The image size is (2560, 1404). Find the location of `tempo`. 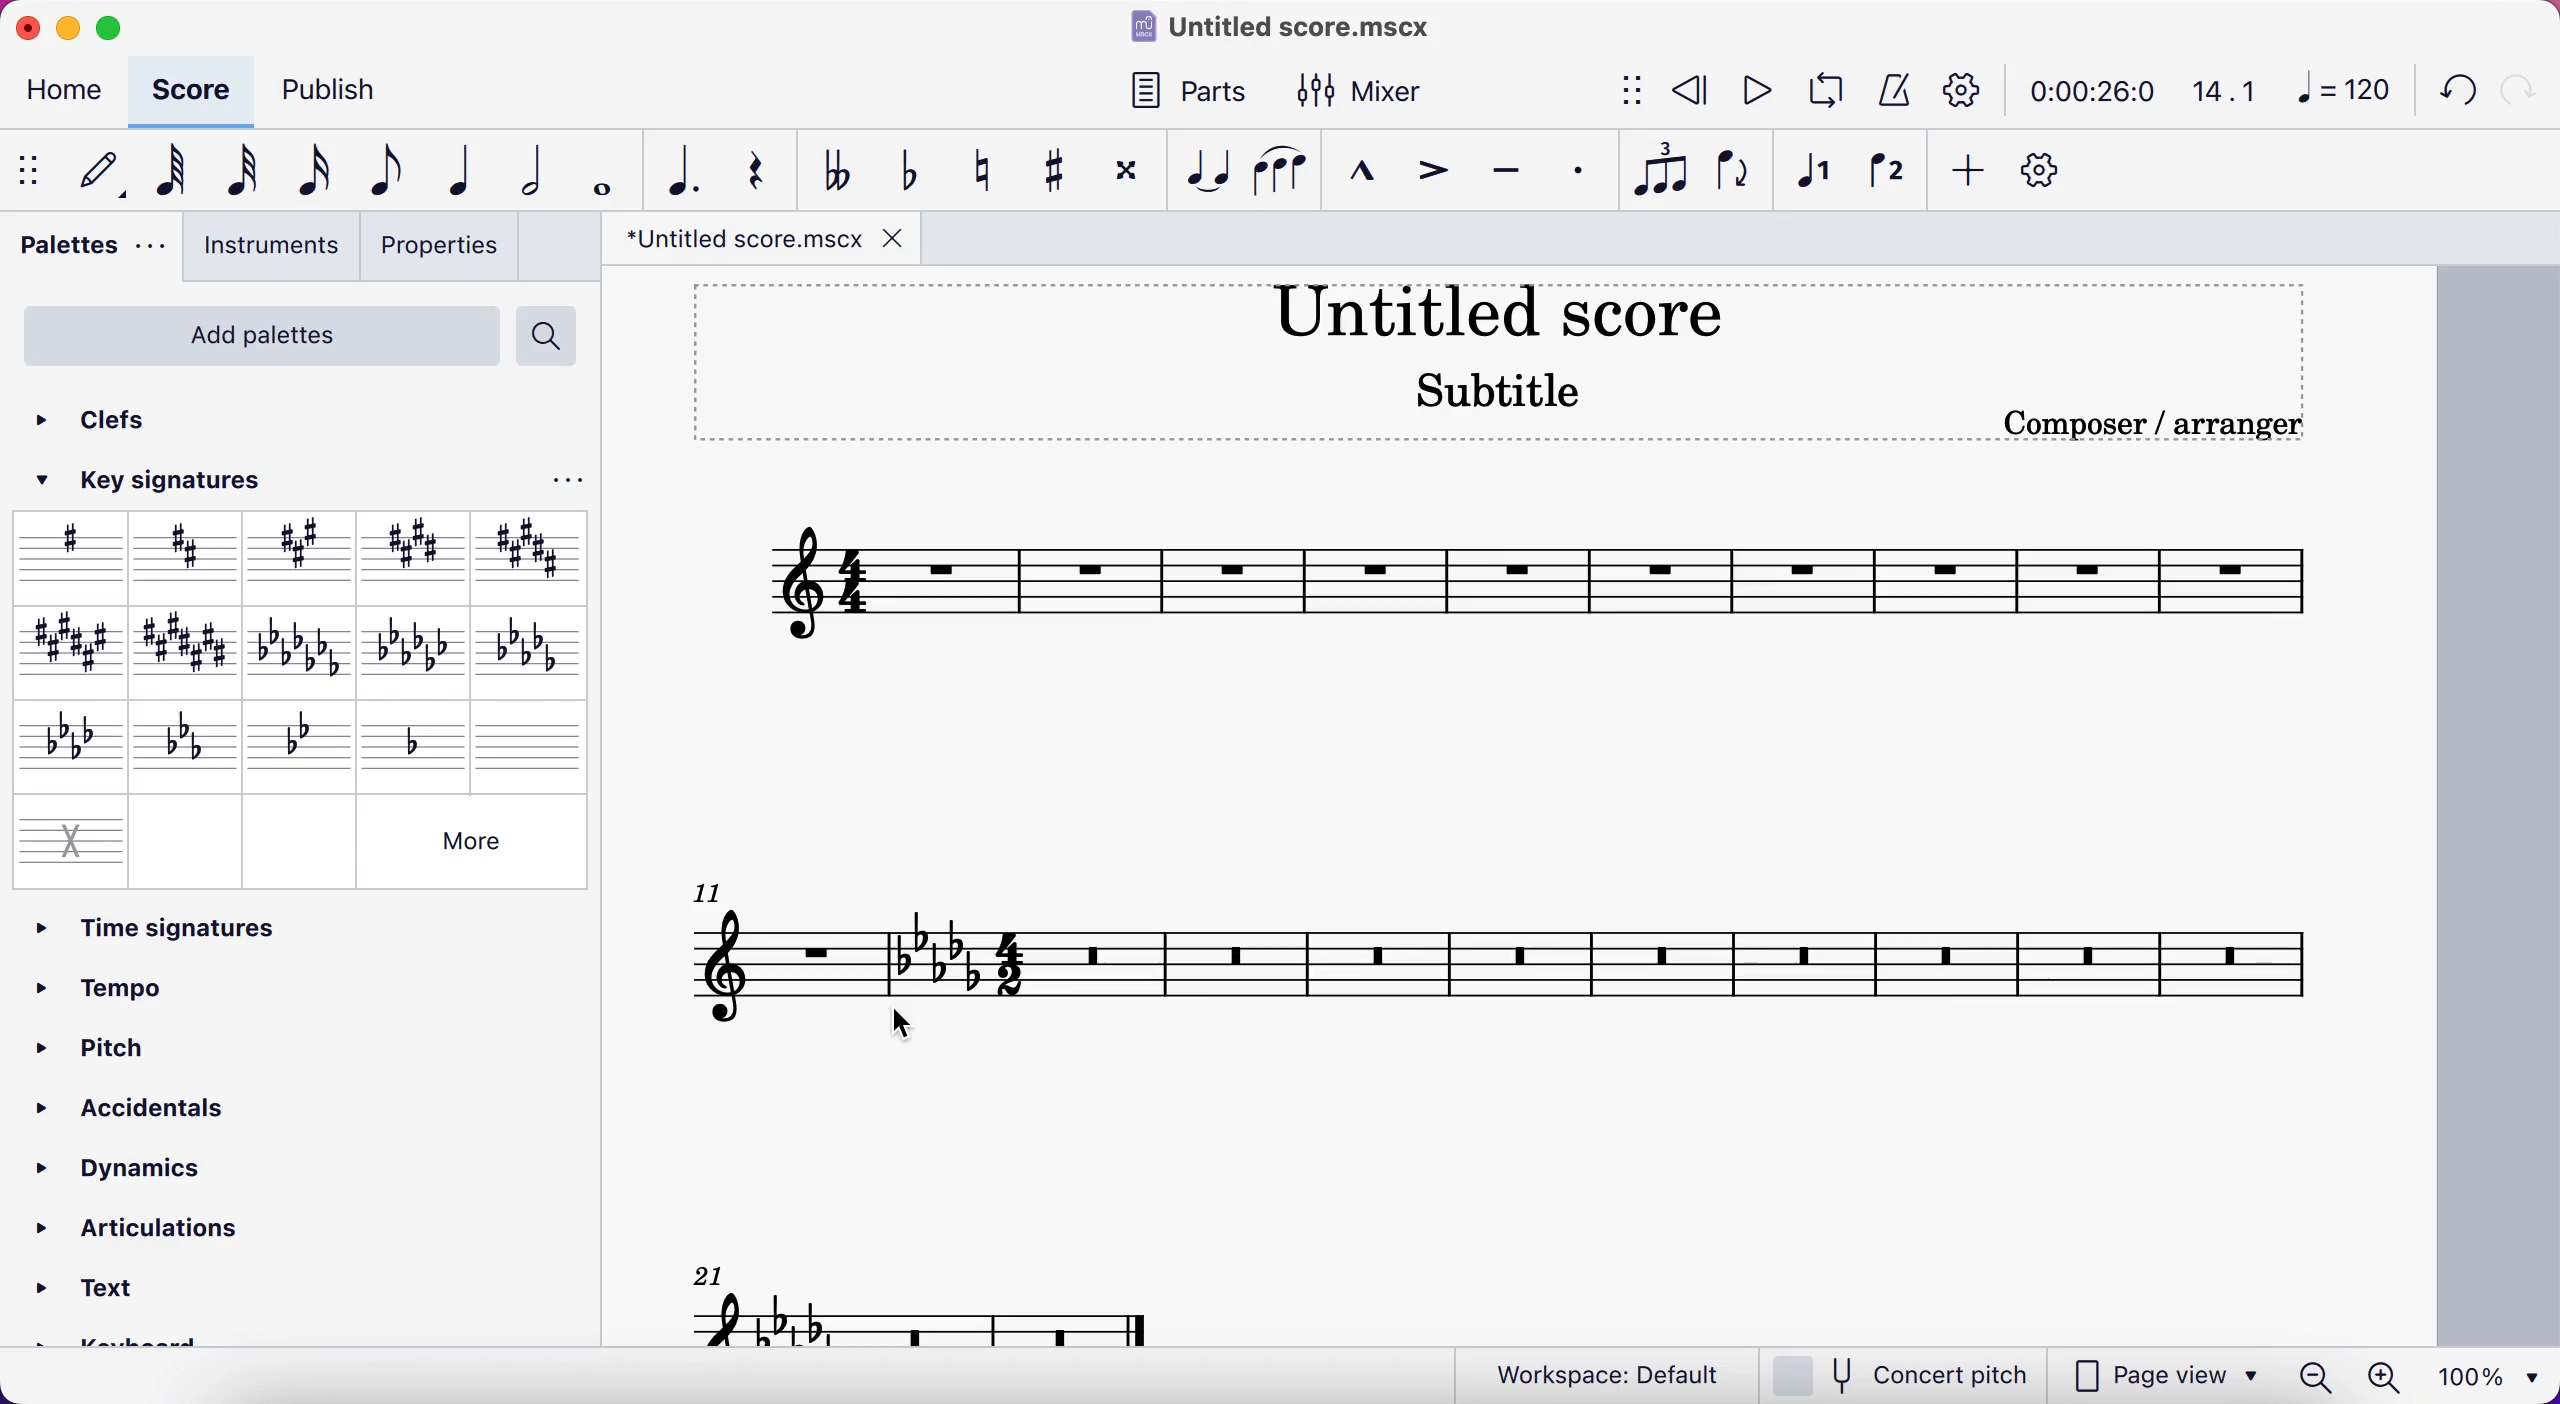

tempo is located at coordinates (187, 985).